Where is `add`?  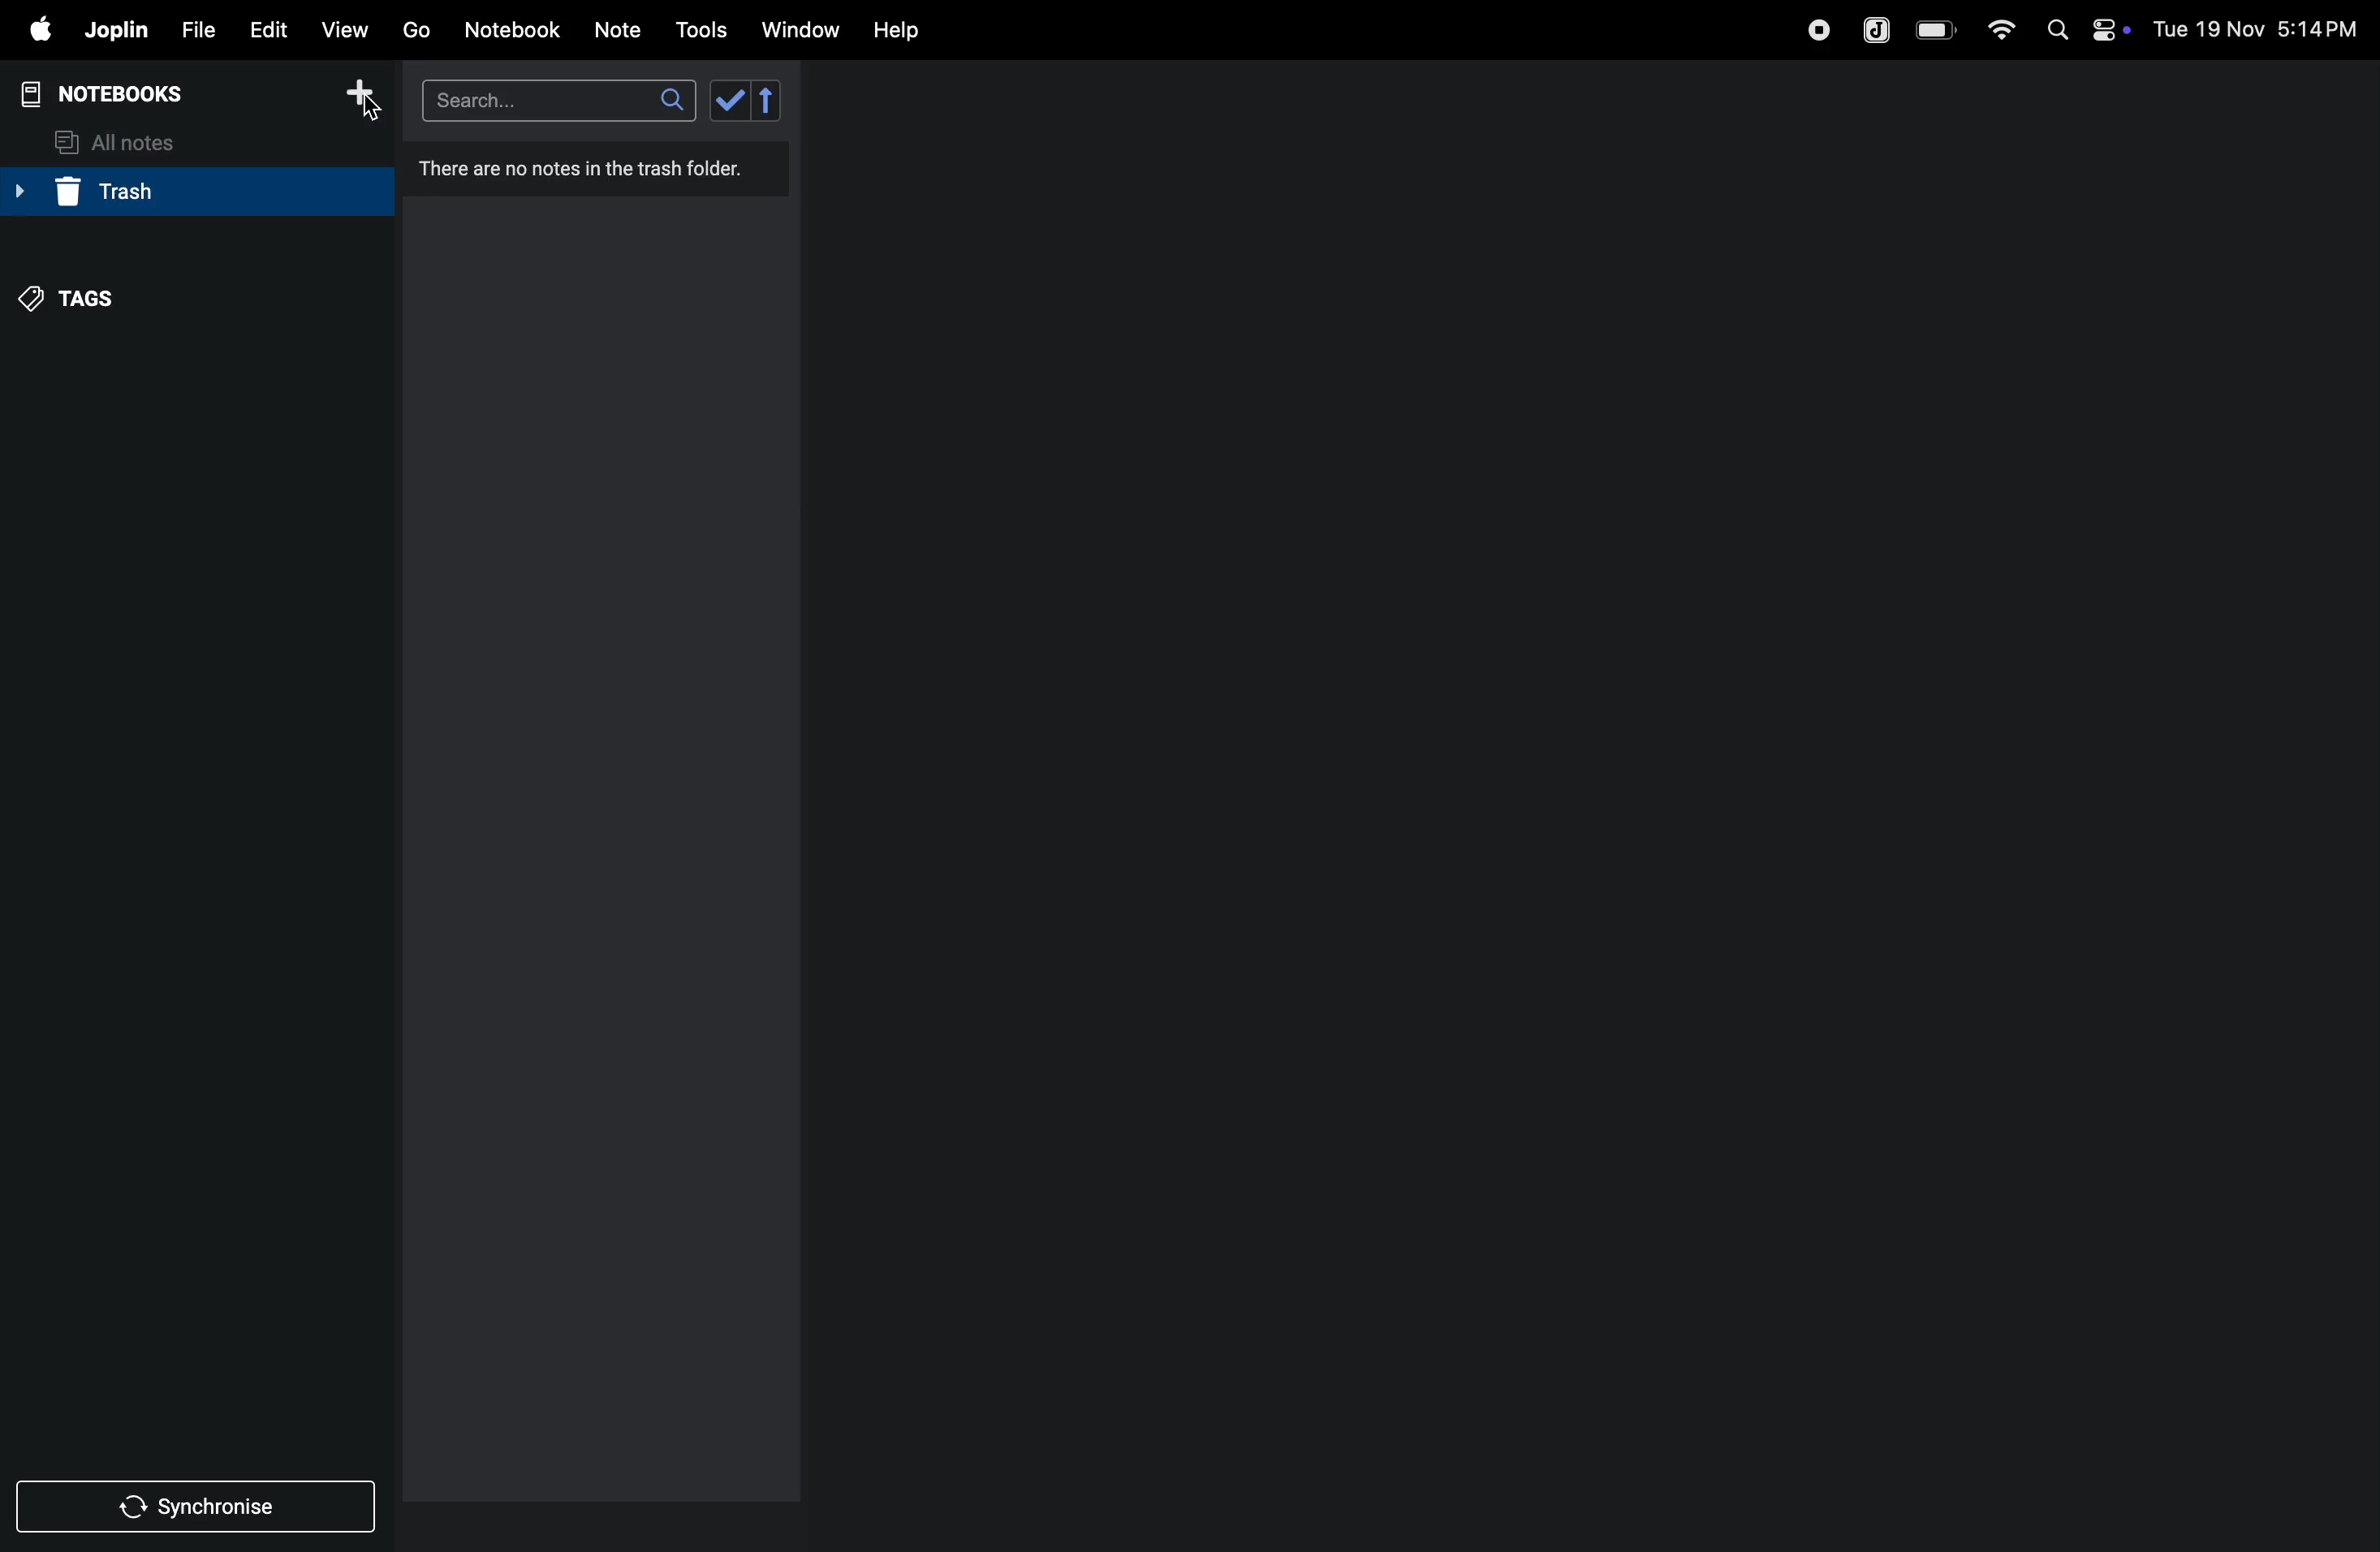
add is located at coordinates (359, 96).